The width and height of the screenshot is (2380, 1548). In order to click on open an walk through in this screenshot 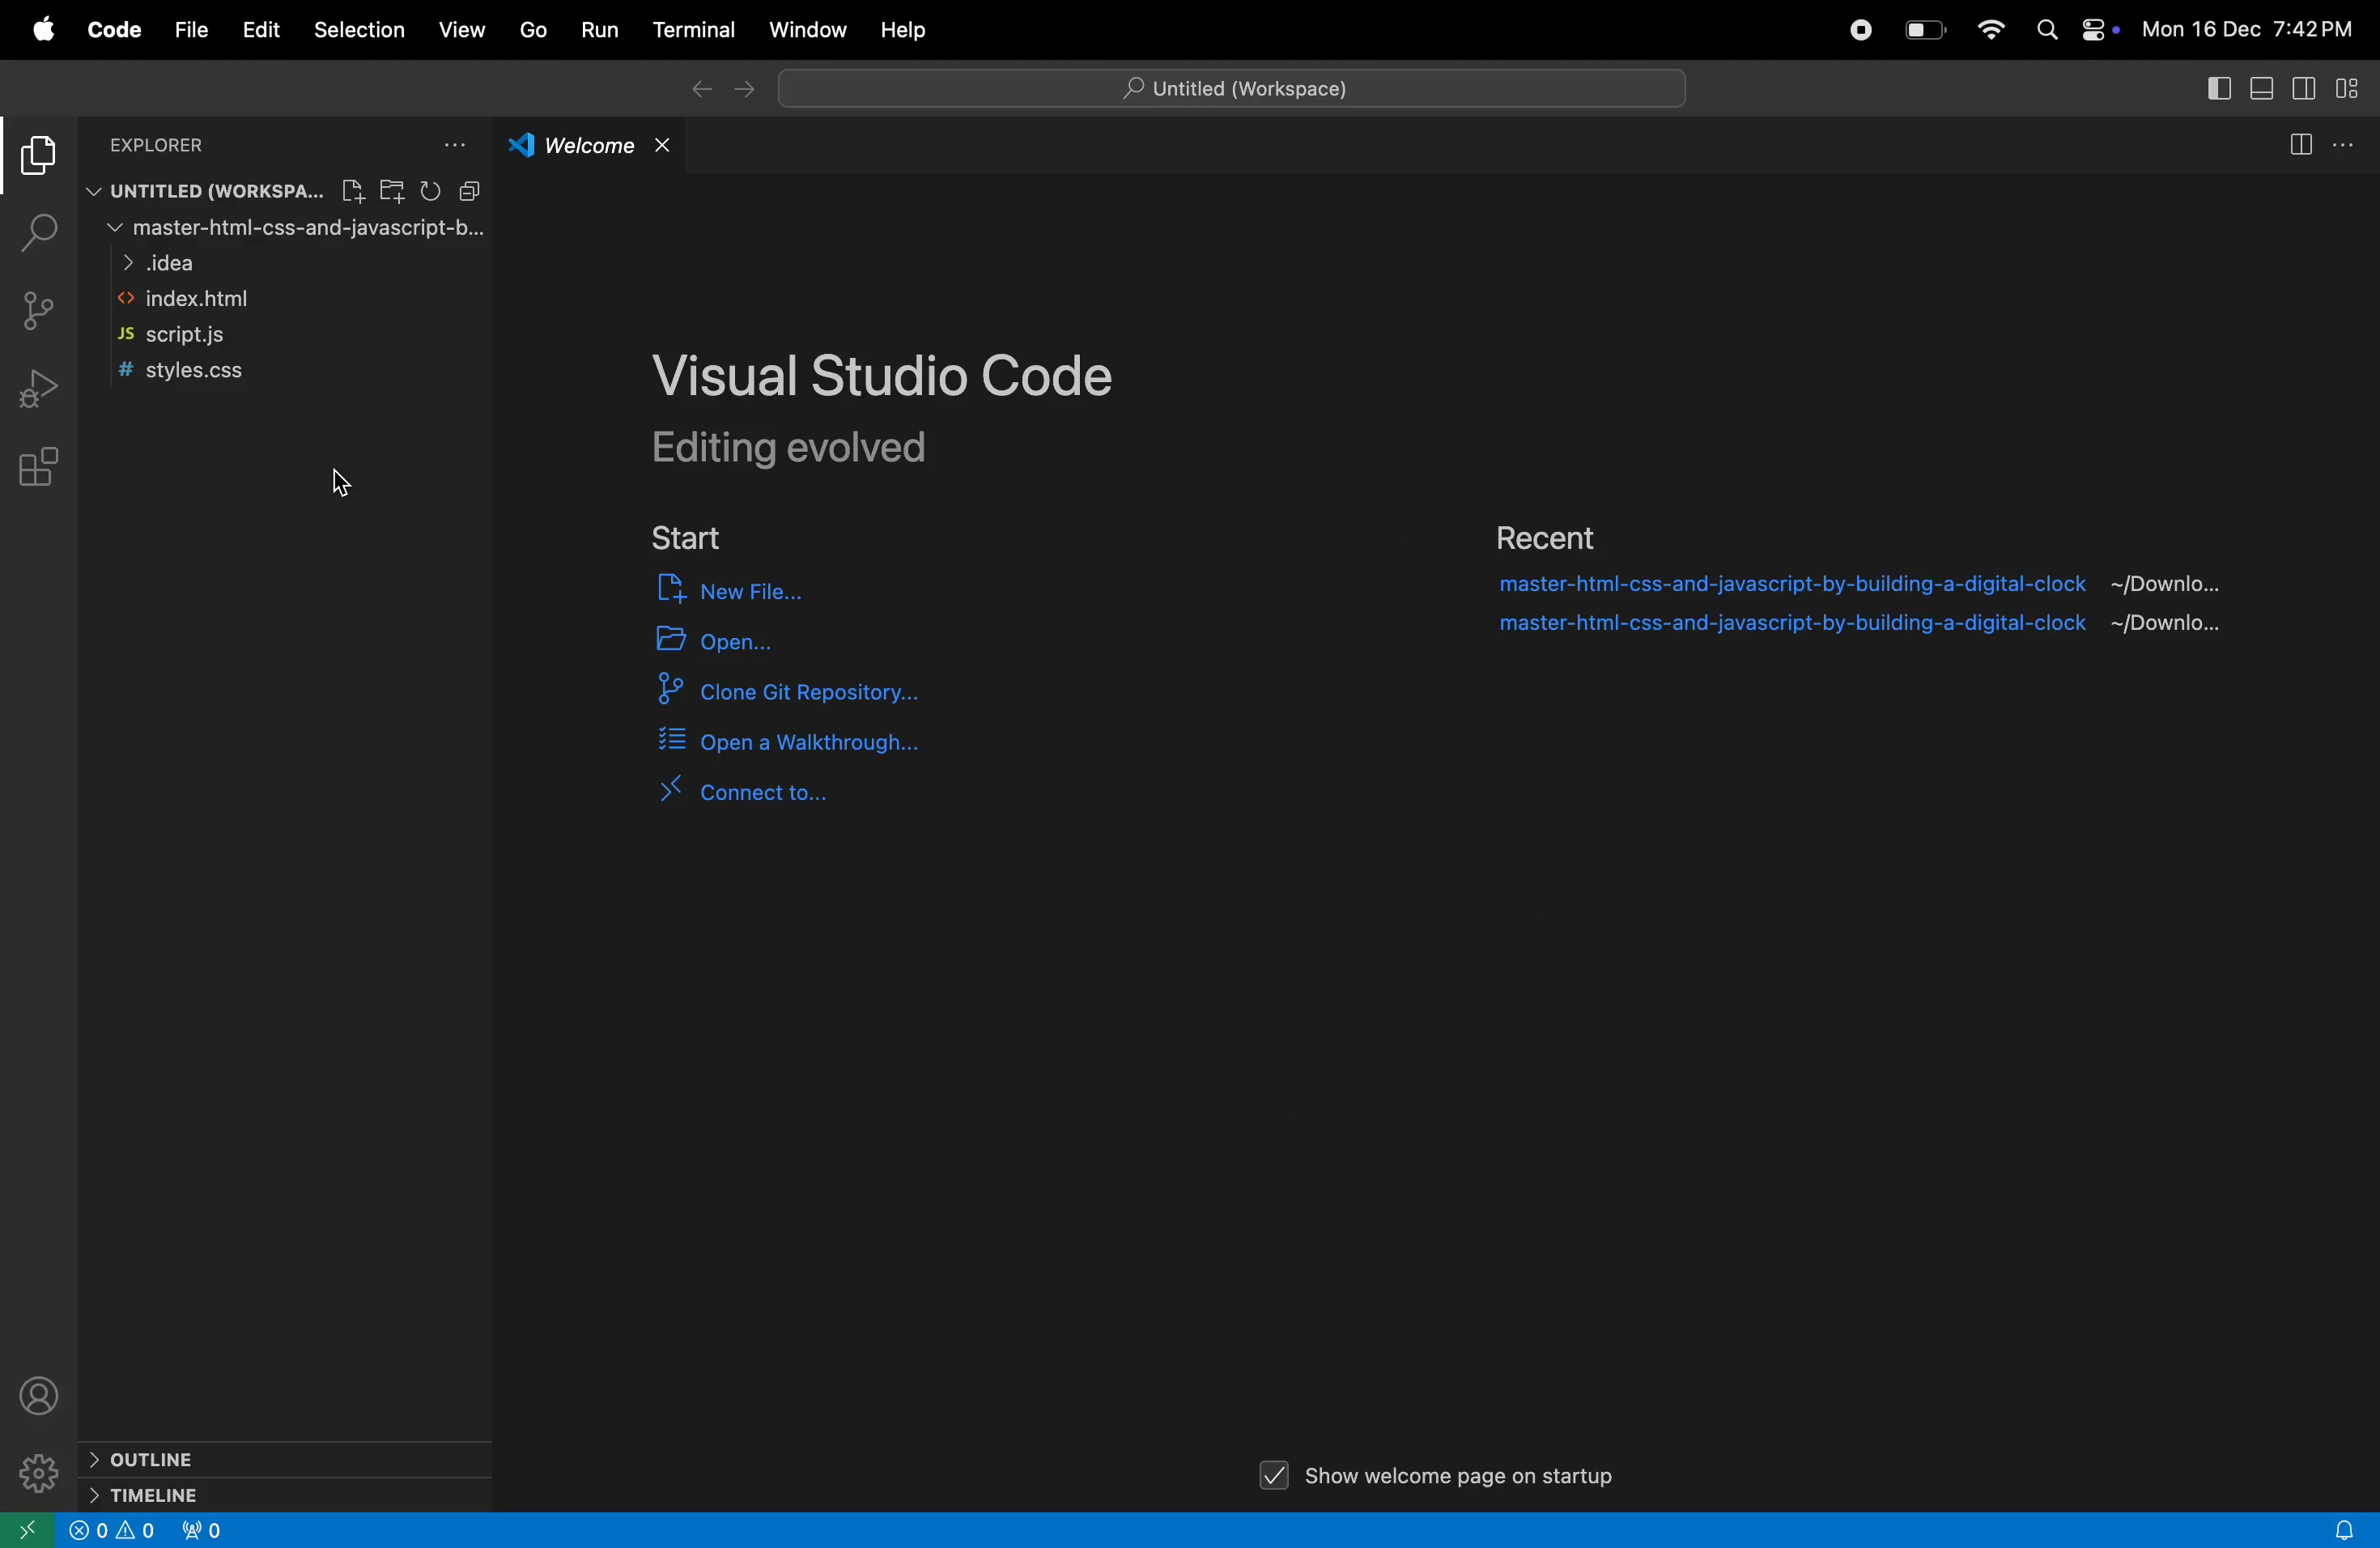, I will do `click(795, 744)`.